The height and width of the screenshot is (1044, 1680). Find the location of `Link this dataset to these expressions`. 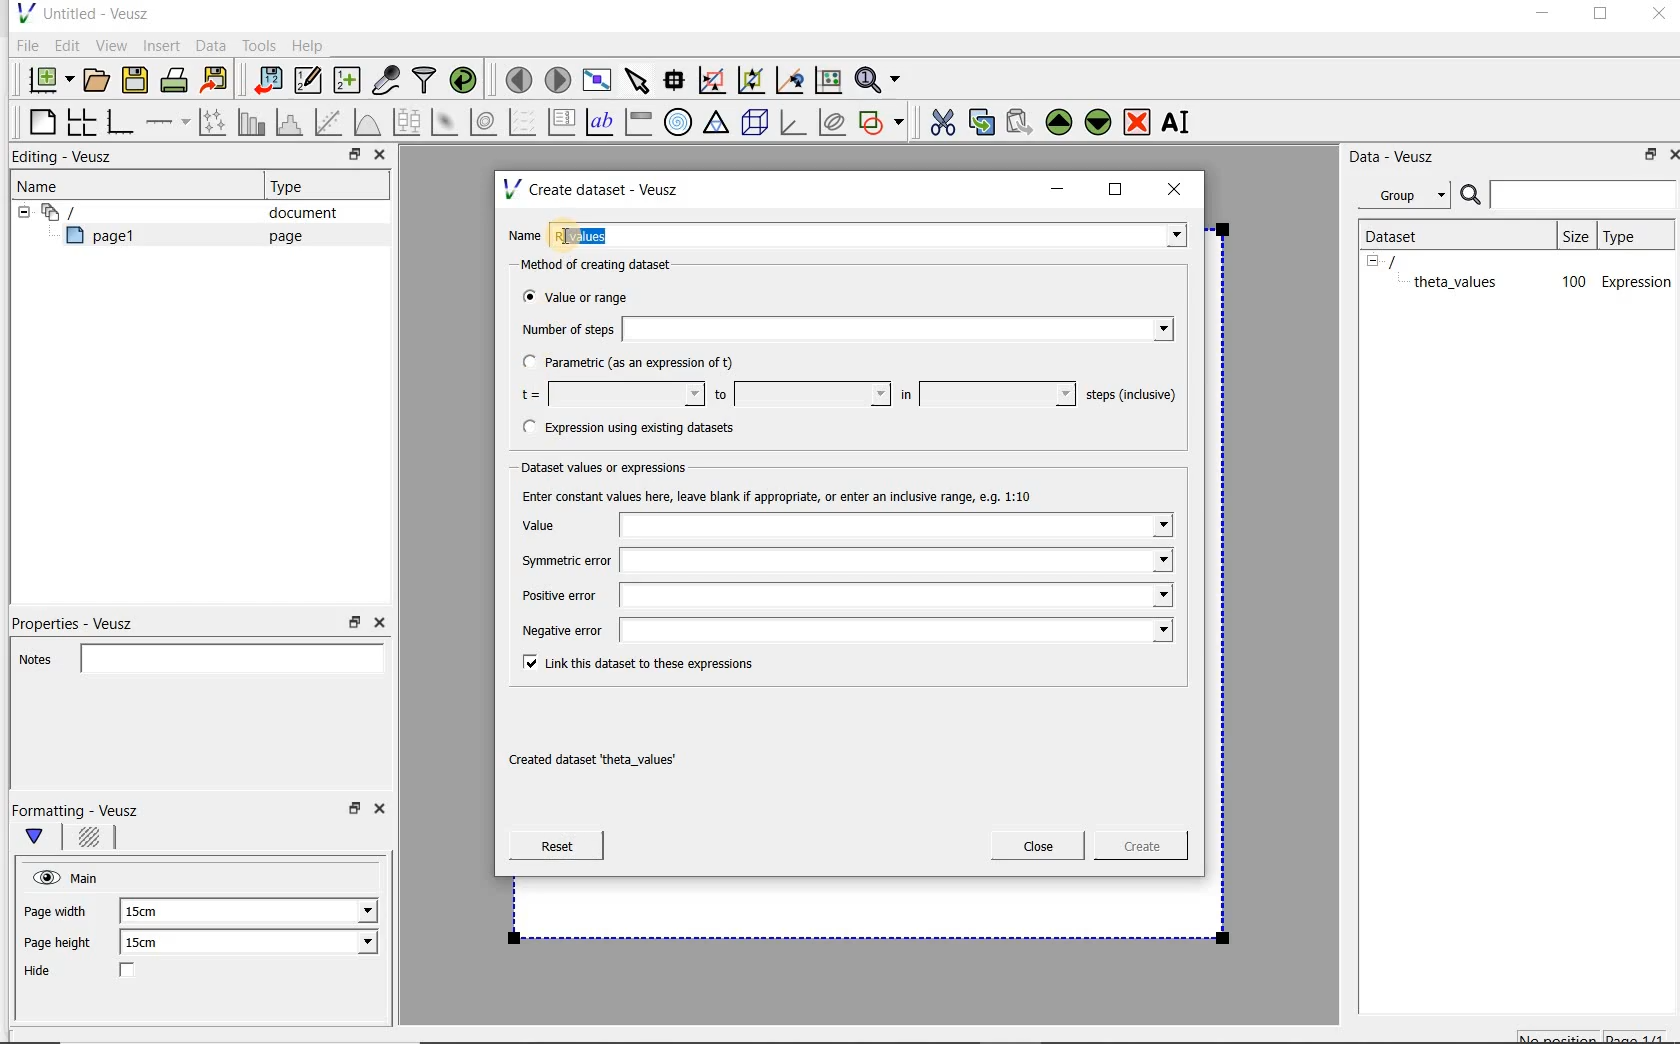

Link this dataset to these expressions is located at coordinates (632, 661).